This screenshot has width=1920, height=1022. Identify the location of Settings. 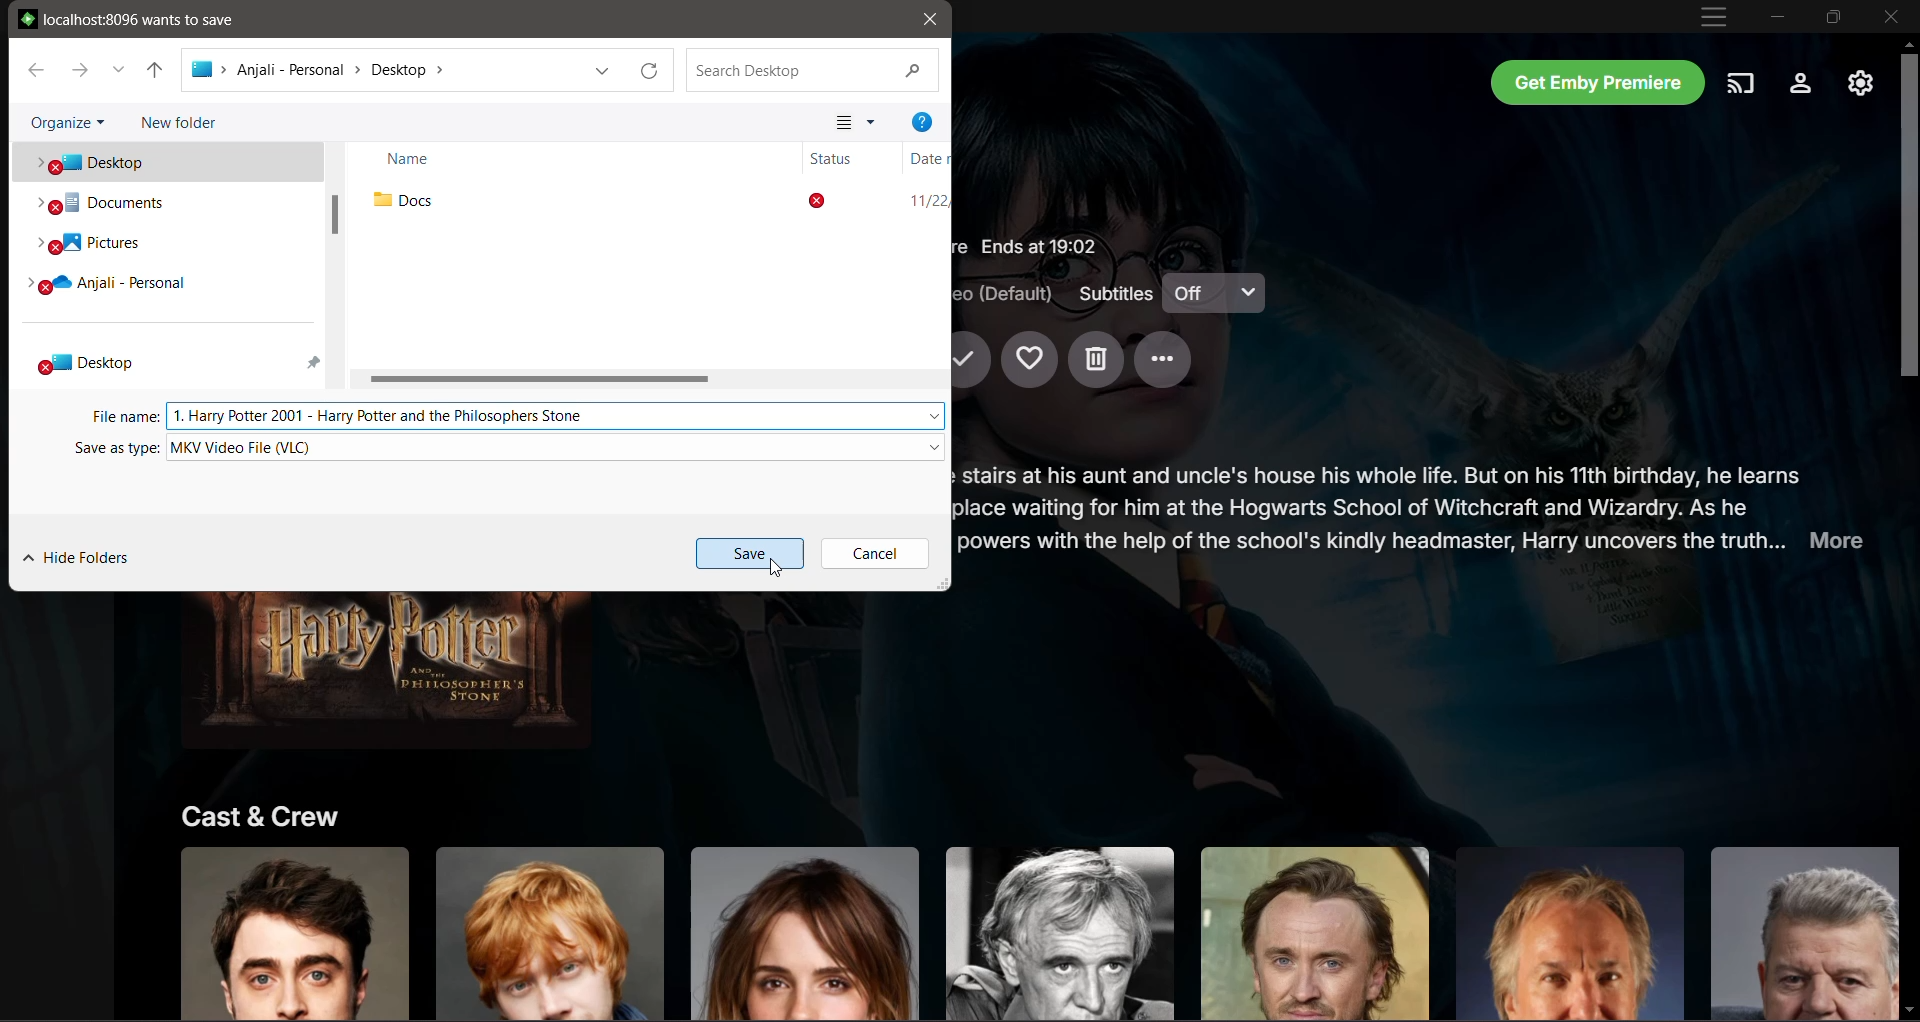
(1802, 83).